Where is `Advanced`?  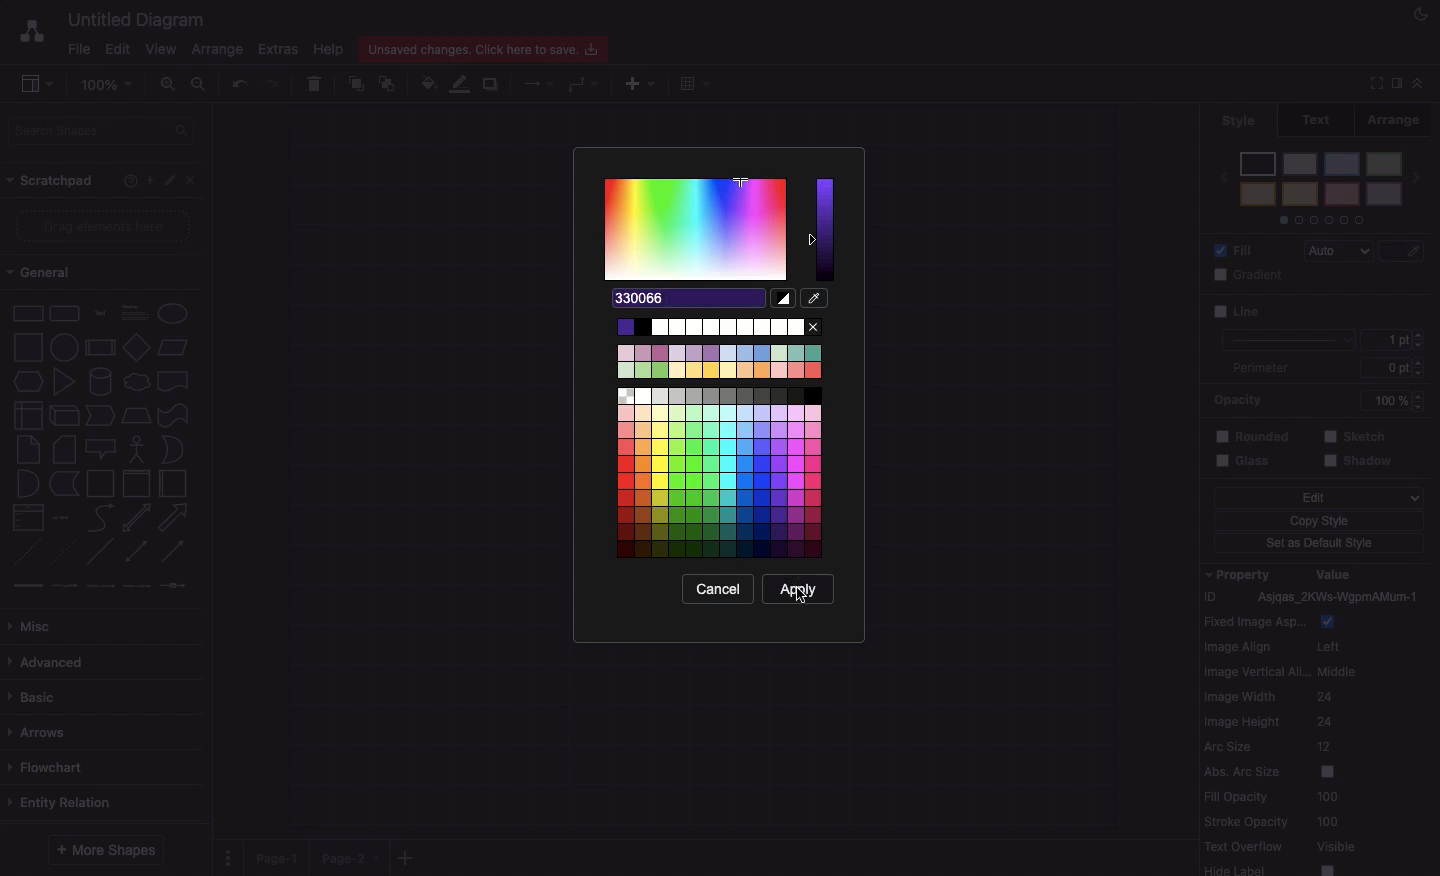
Advanced is located at coordinates (47, 659).